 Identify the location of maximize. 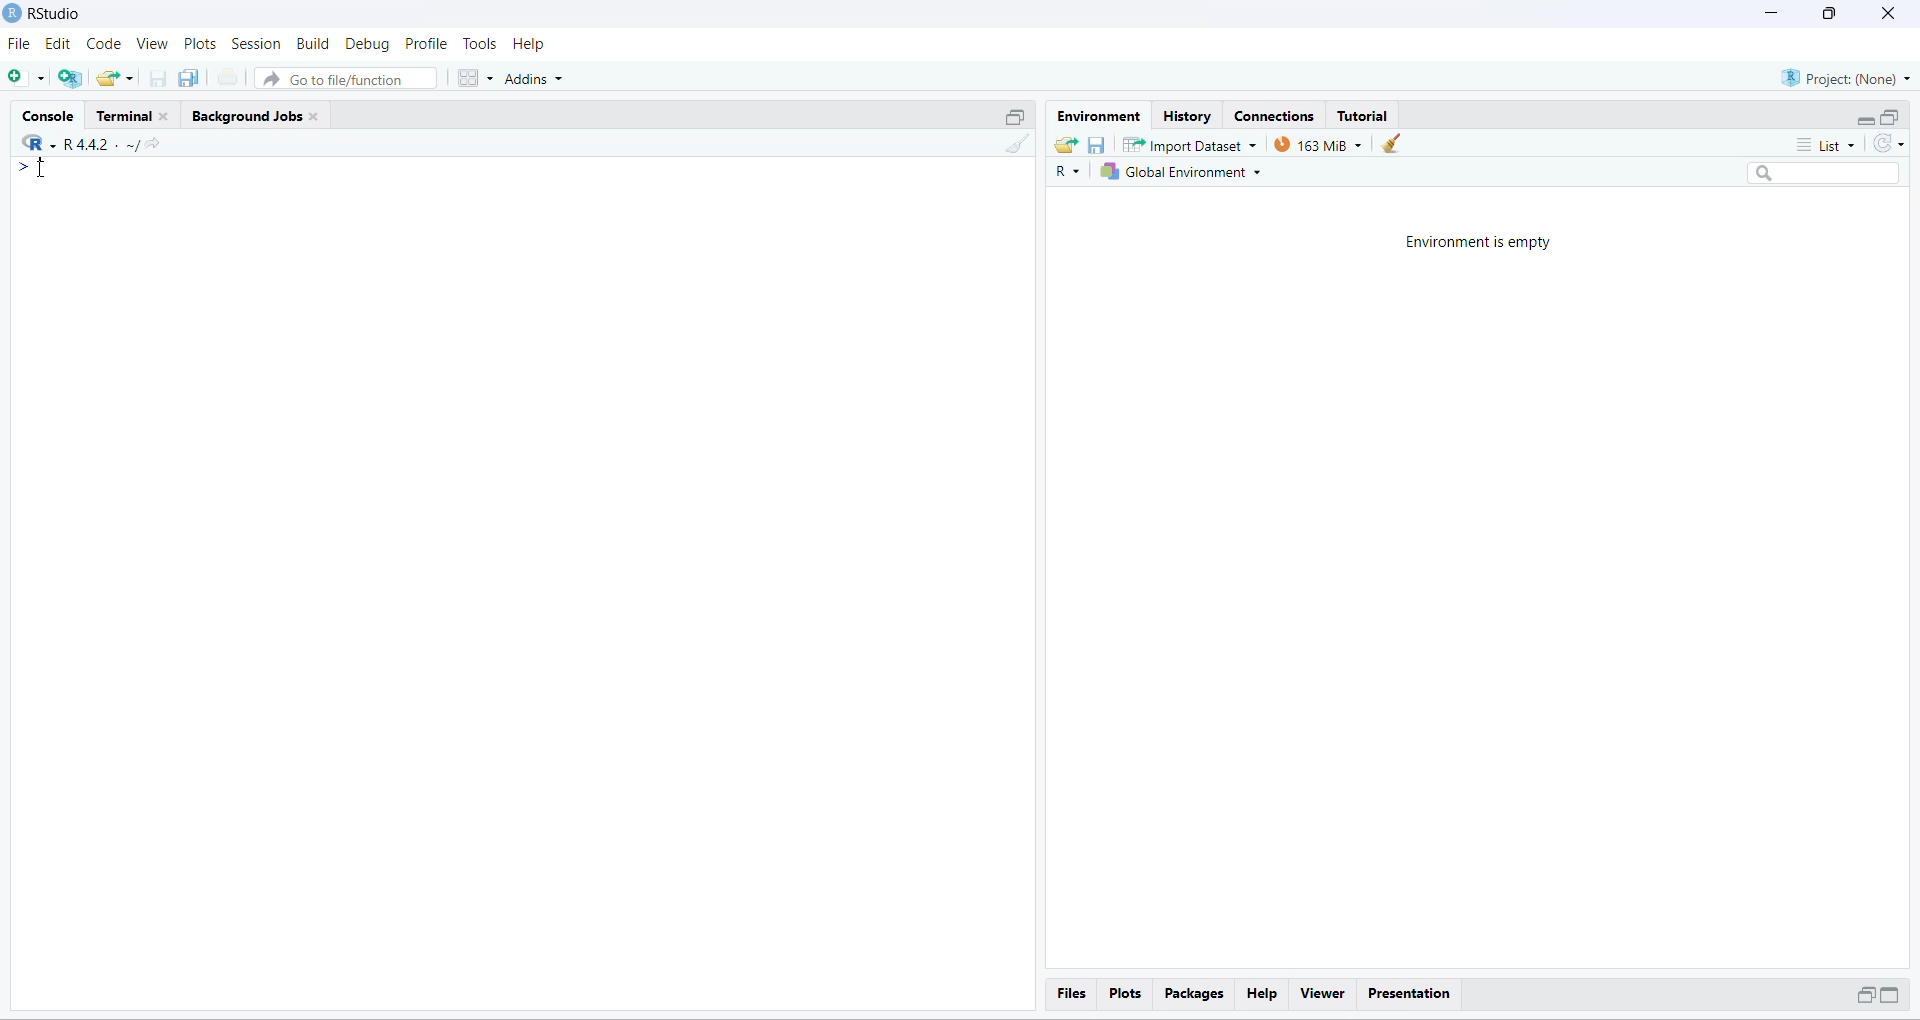
(1015, 116).